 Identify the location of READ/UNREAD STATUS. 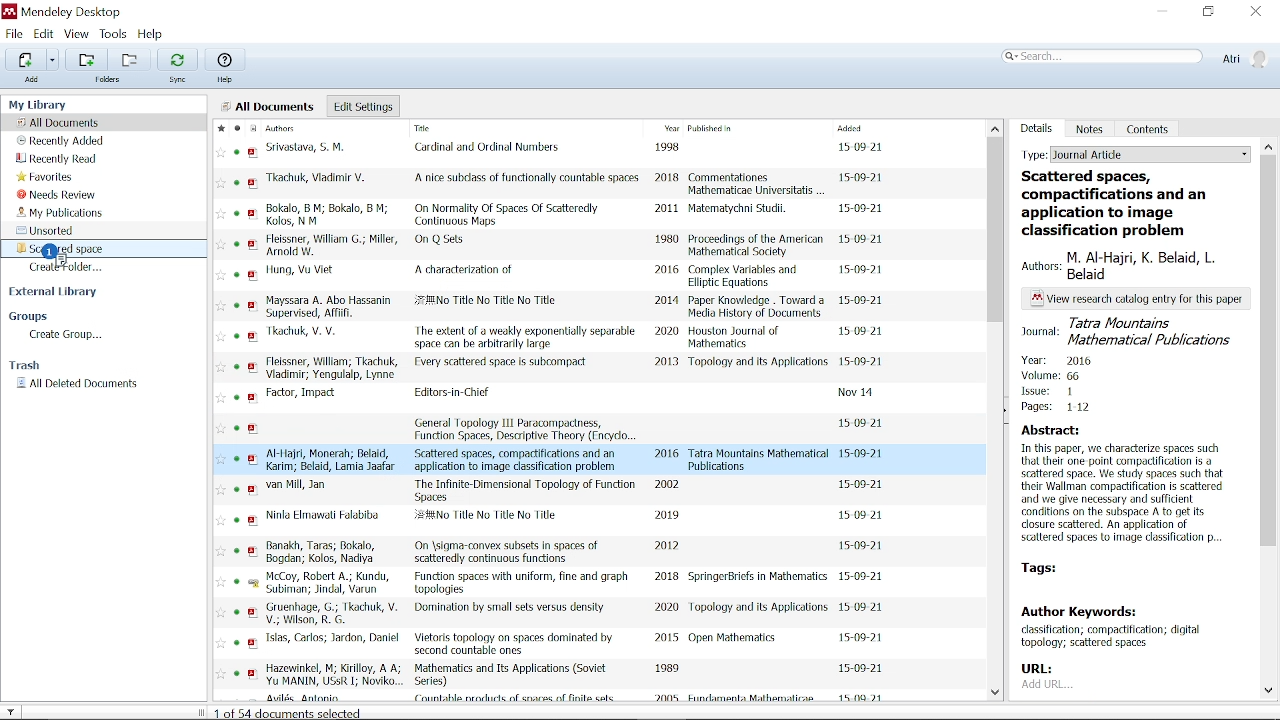
(237, 416).